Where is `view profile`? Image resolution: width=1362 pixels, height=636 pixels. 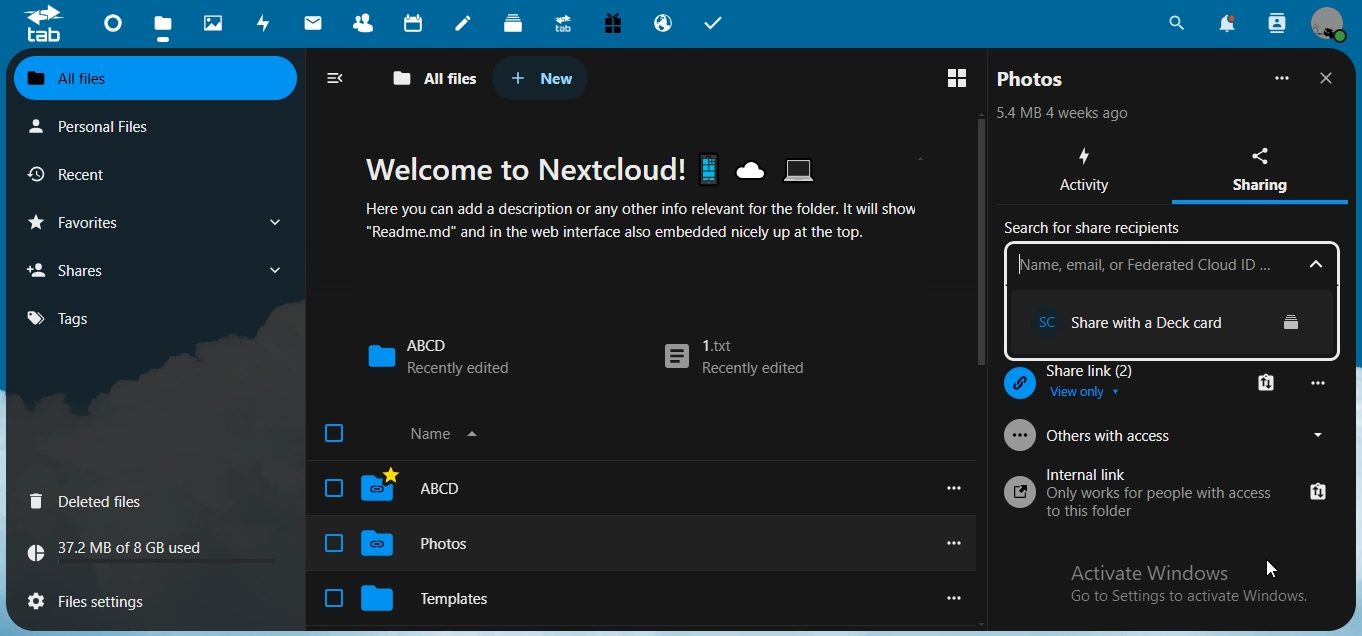
view profile is located at coordinates (1328, 24).